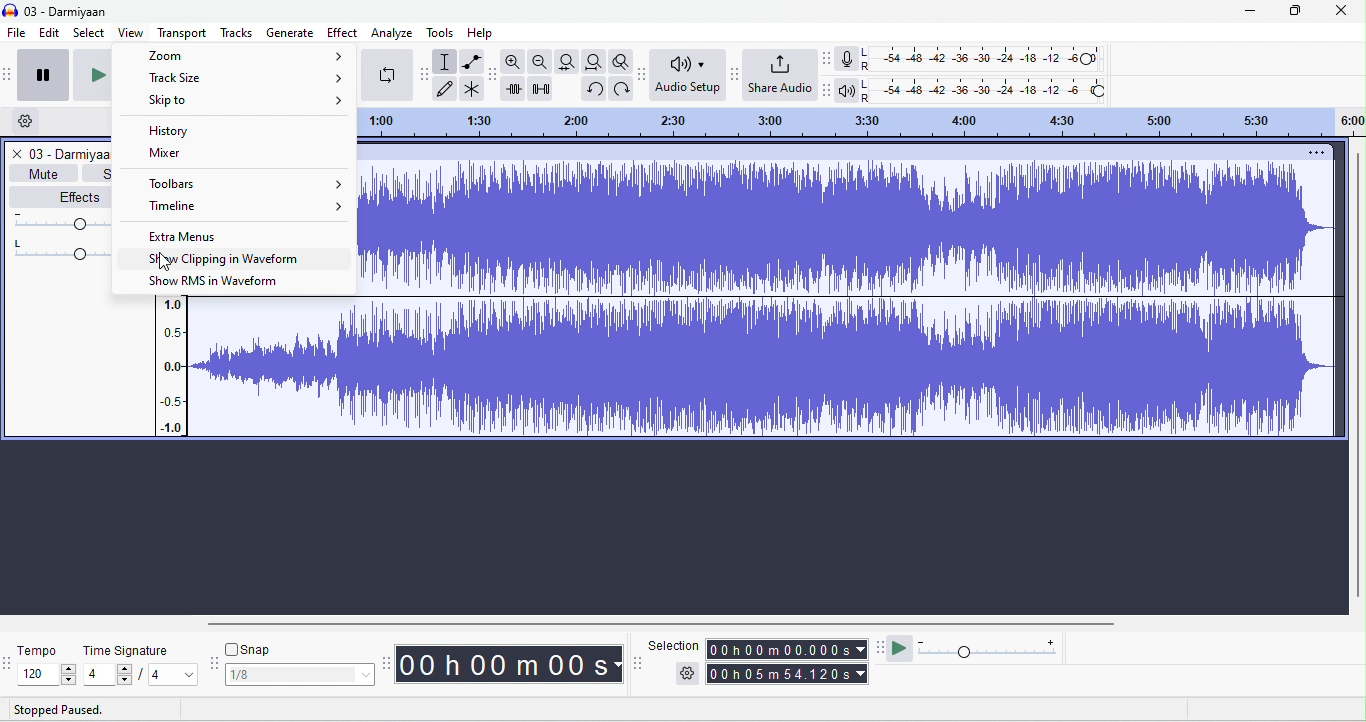  What do you see at coordinates (620, 90) in the screenshot?
I see `undo` at bounding box center [620, 90].